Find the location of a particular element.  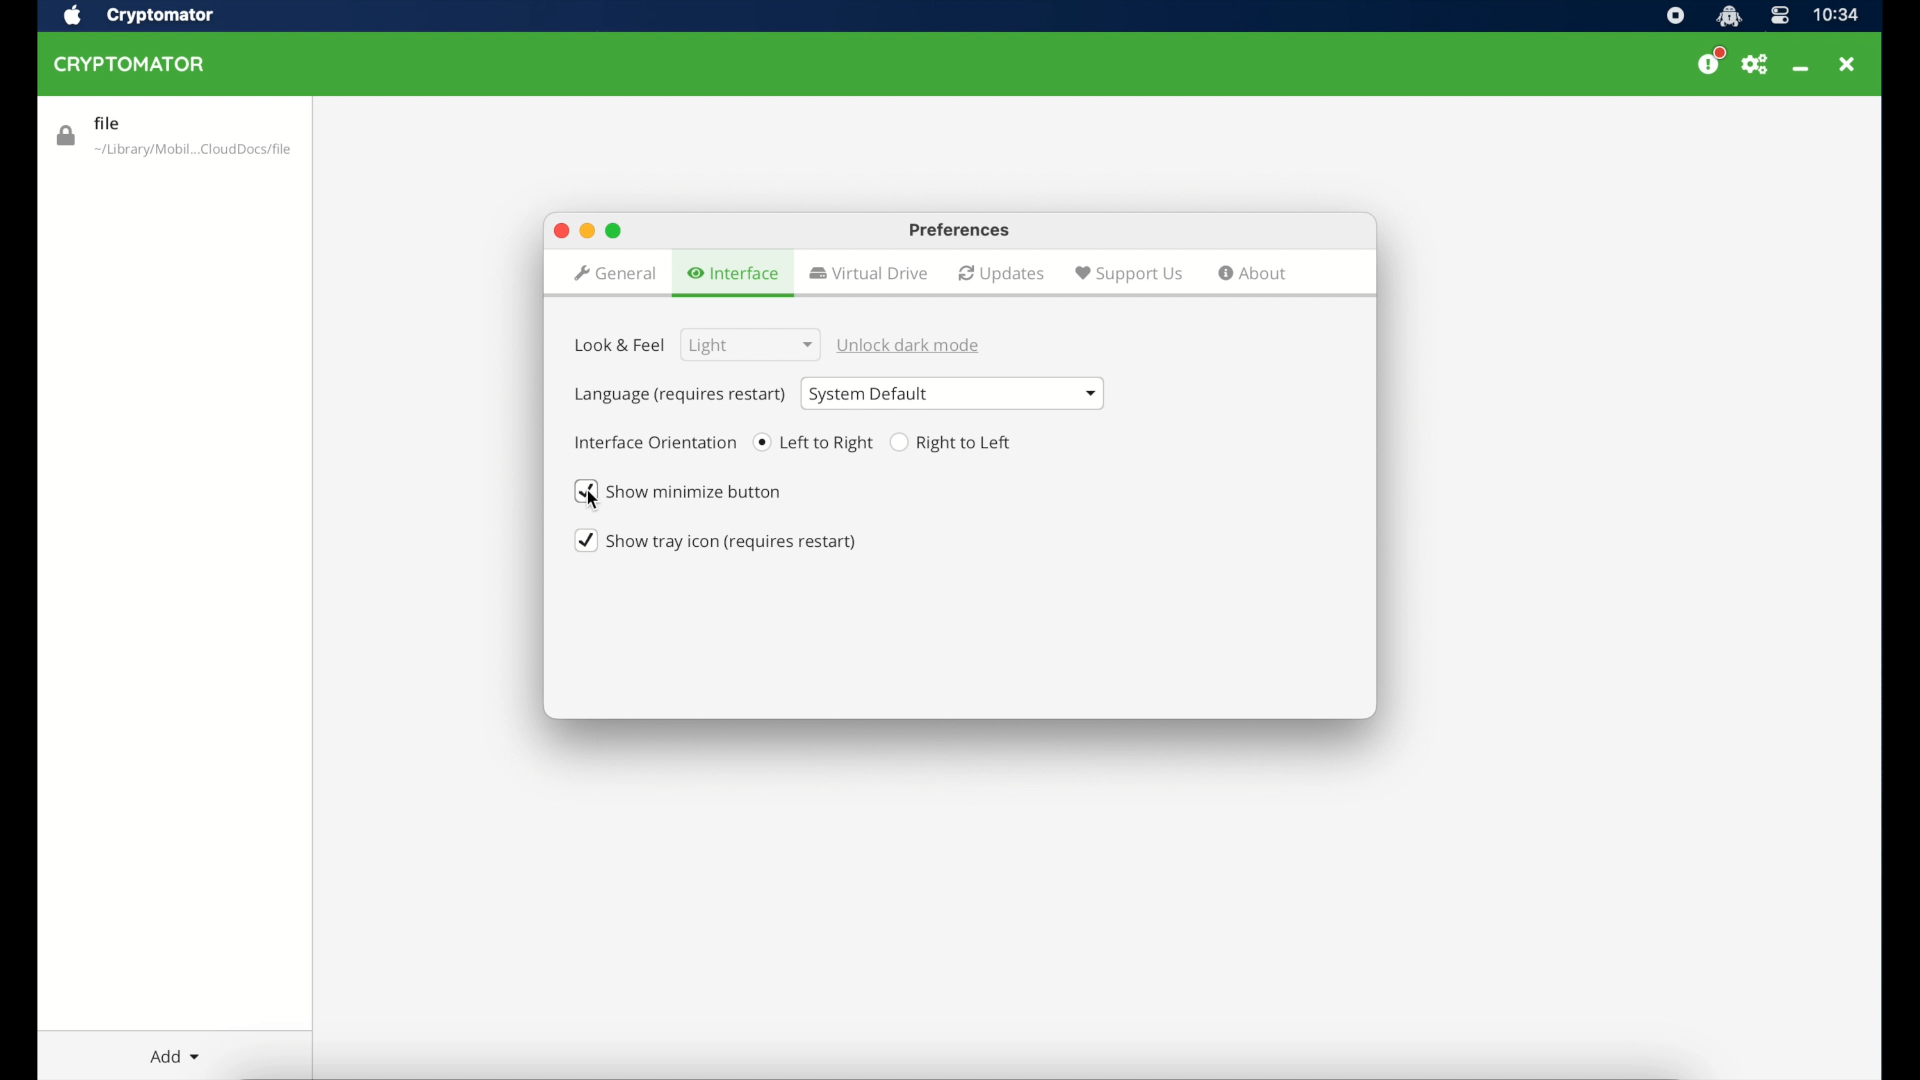

support us is located at coordinates (1129, 275).